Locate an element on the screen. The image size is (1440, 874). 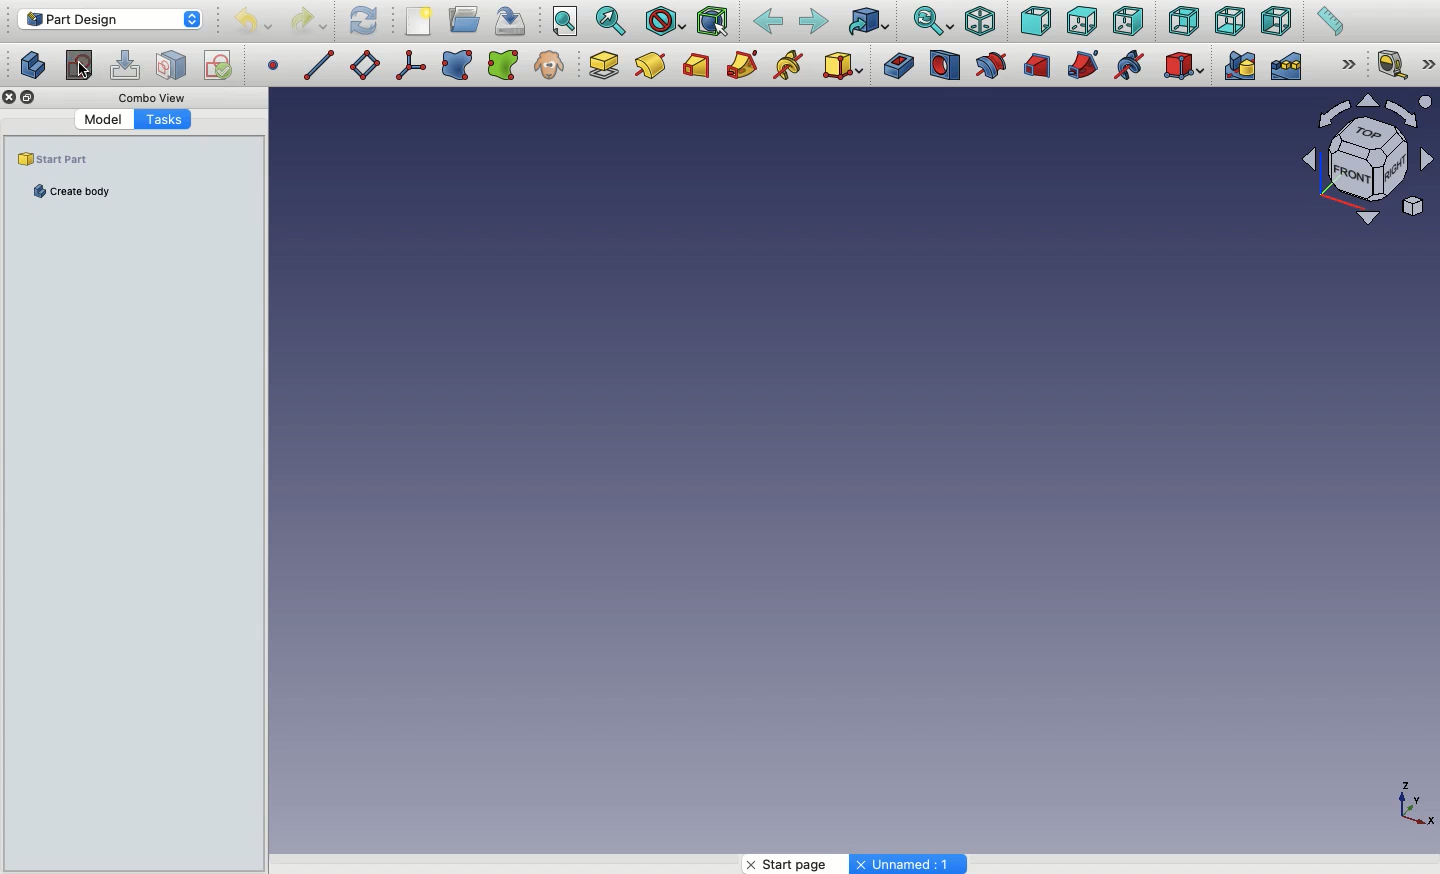
Axis is located at coordinates (1413, 797).